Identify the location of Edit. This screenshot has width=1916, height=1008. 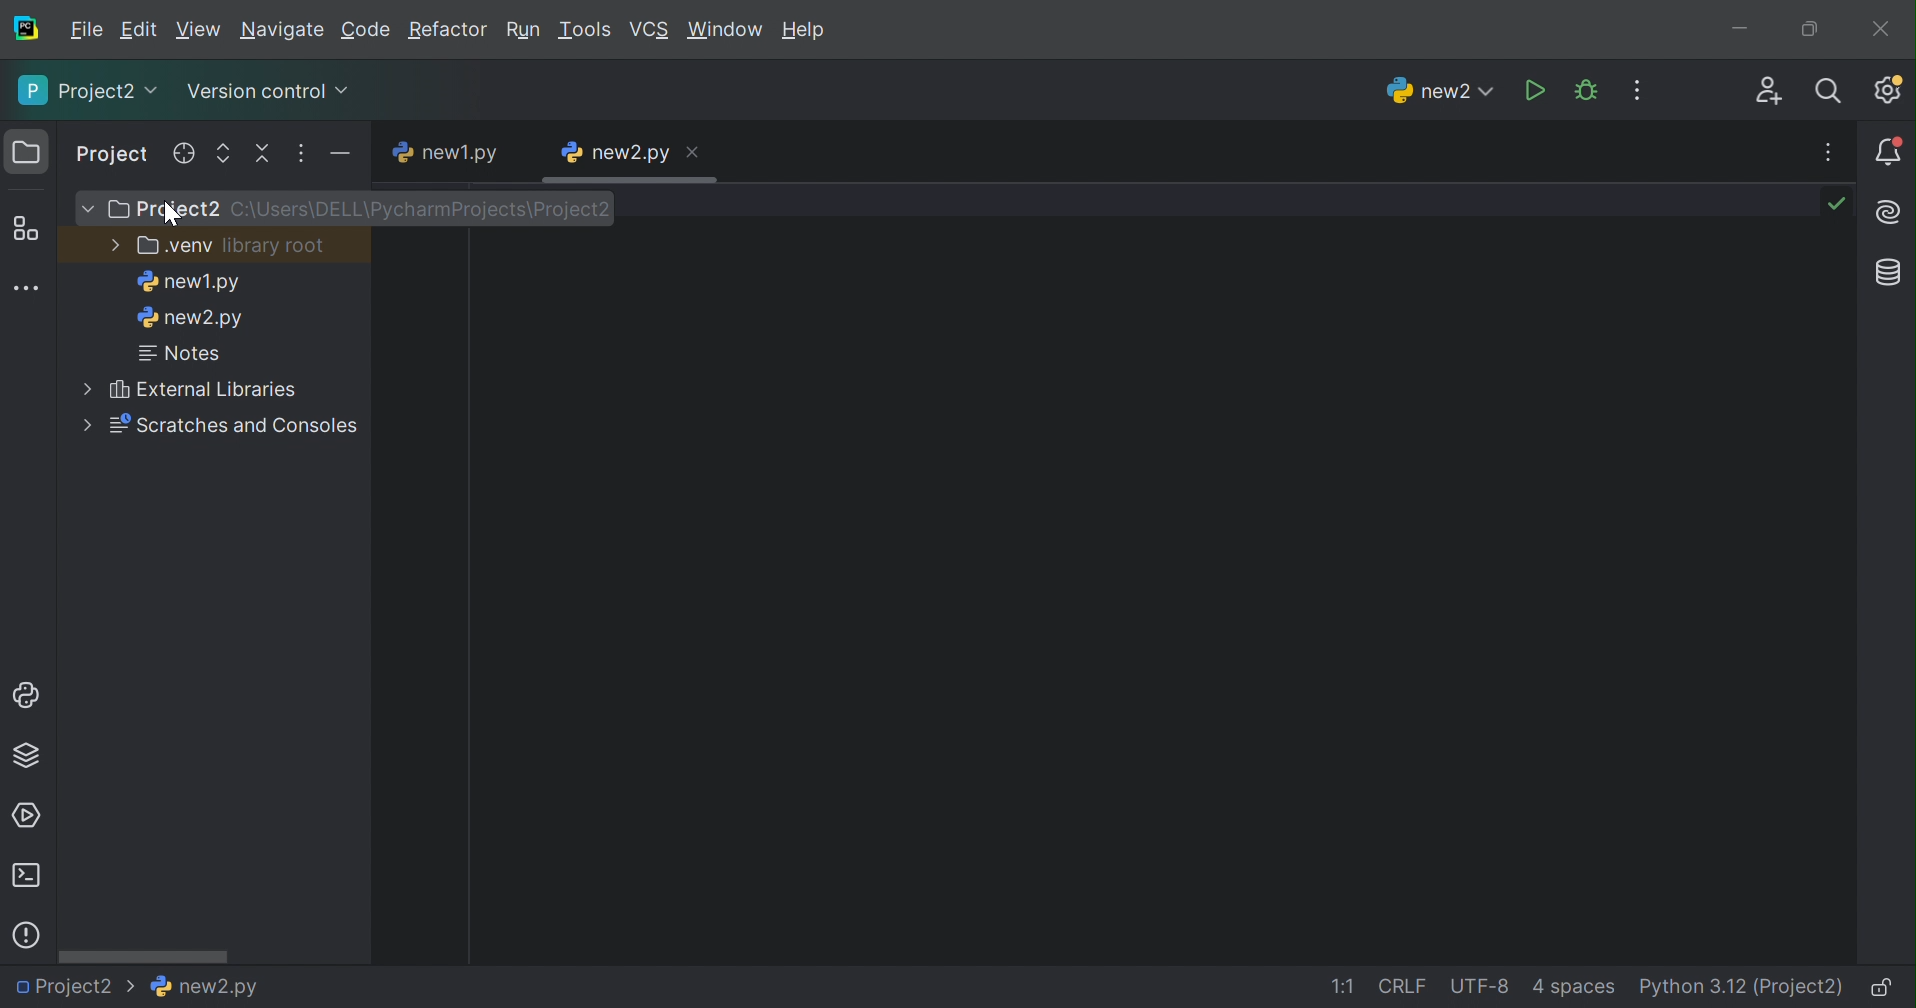
(199, 27).